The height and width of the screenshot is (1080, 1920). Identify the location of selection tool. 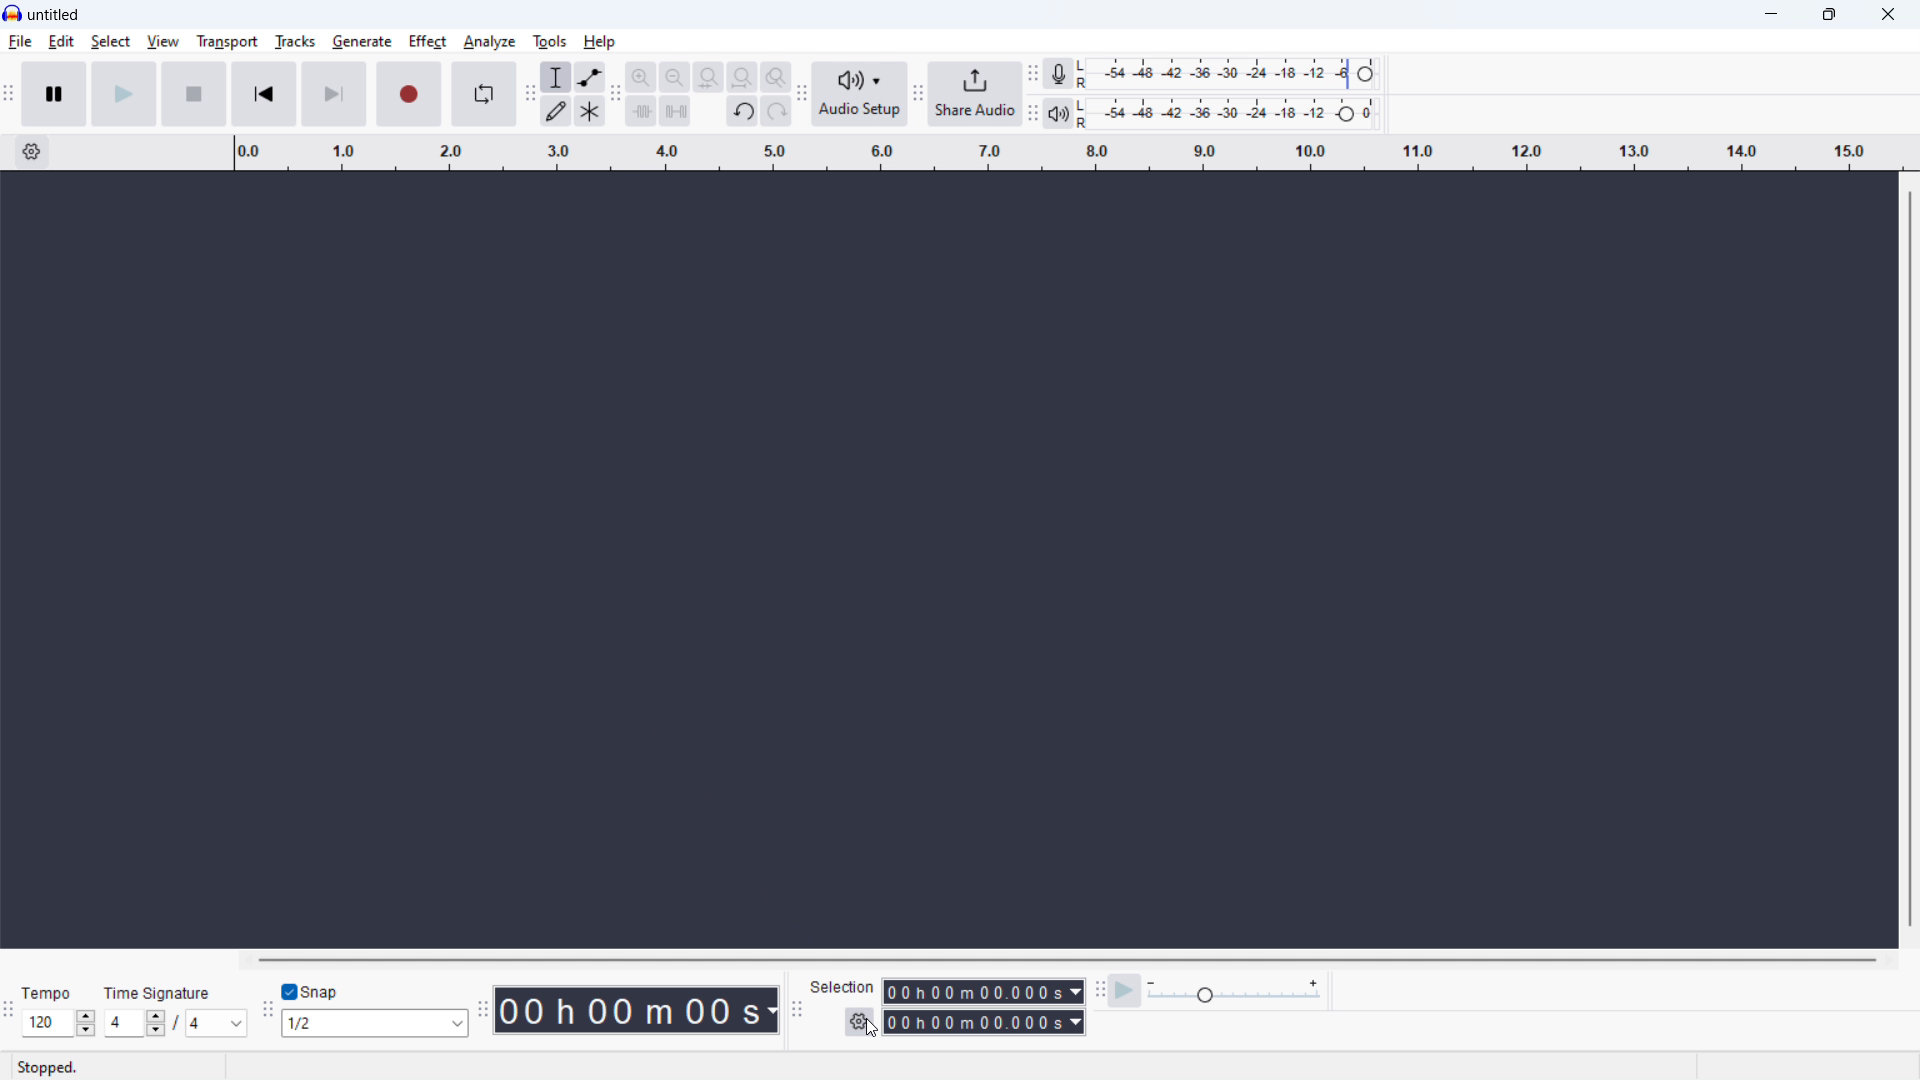
(555, 77).